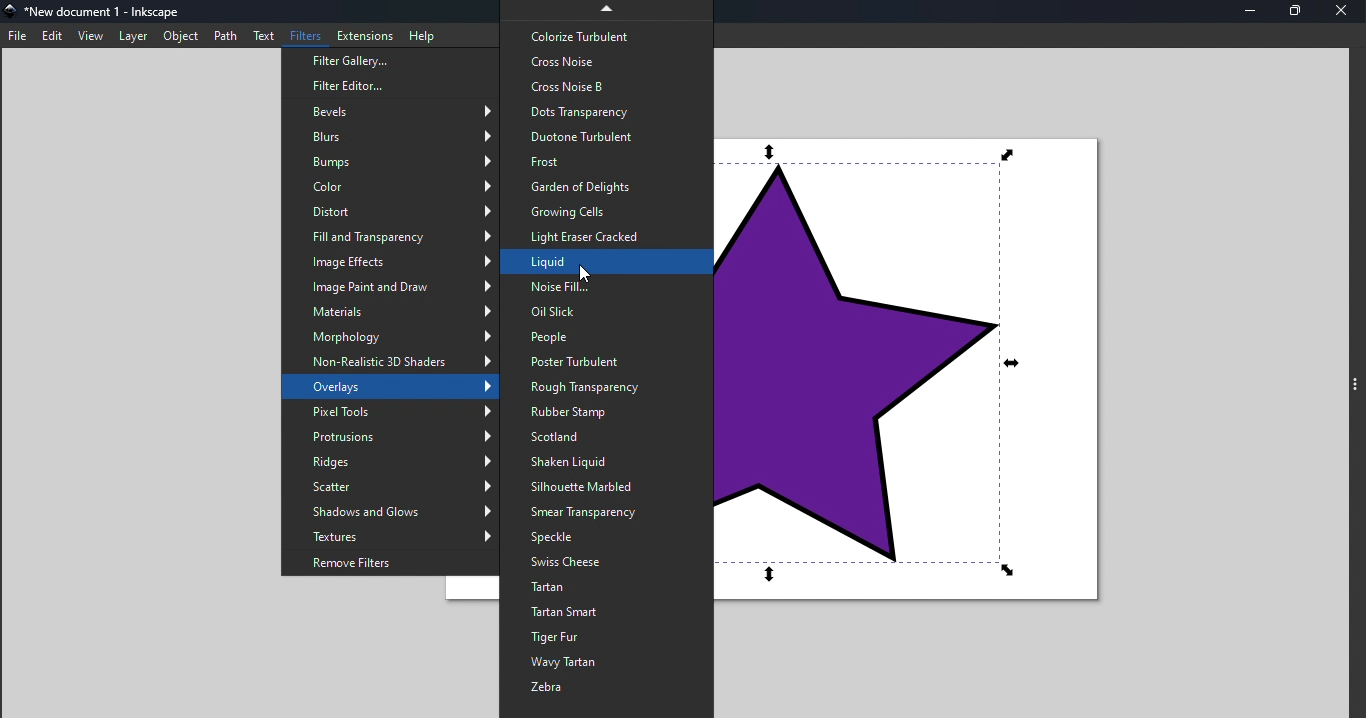  I want to click on Material, so click(392, 312).